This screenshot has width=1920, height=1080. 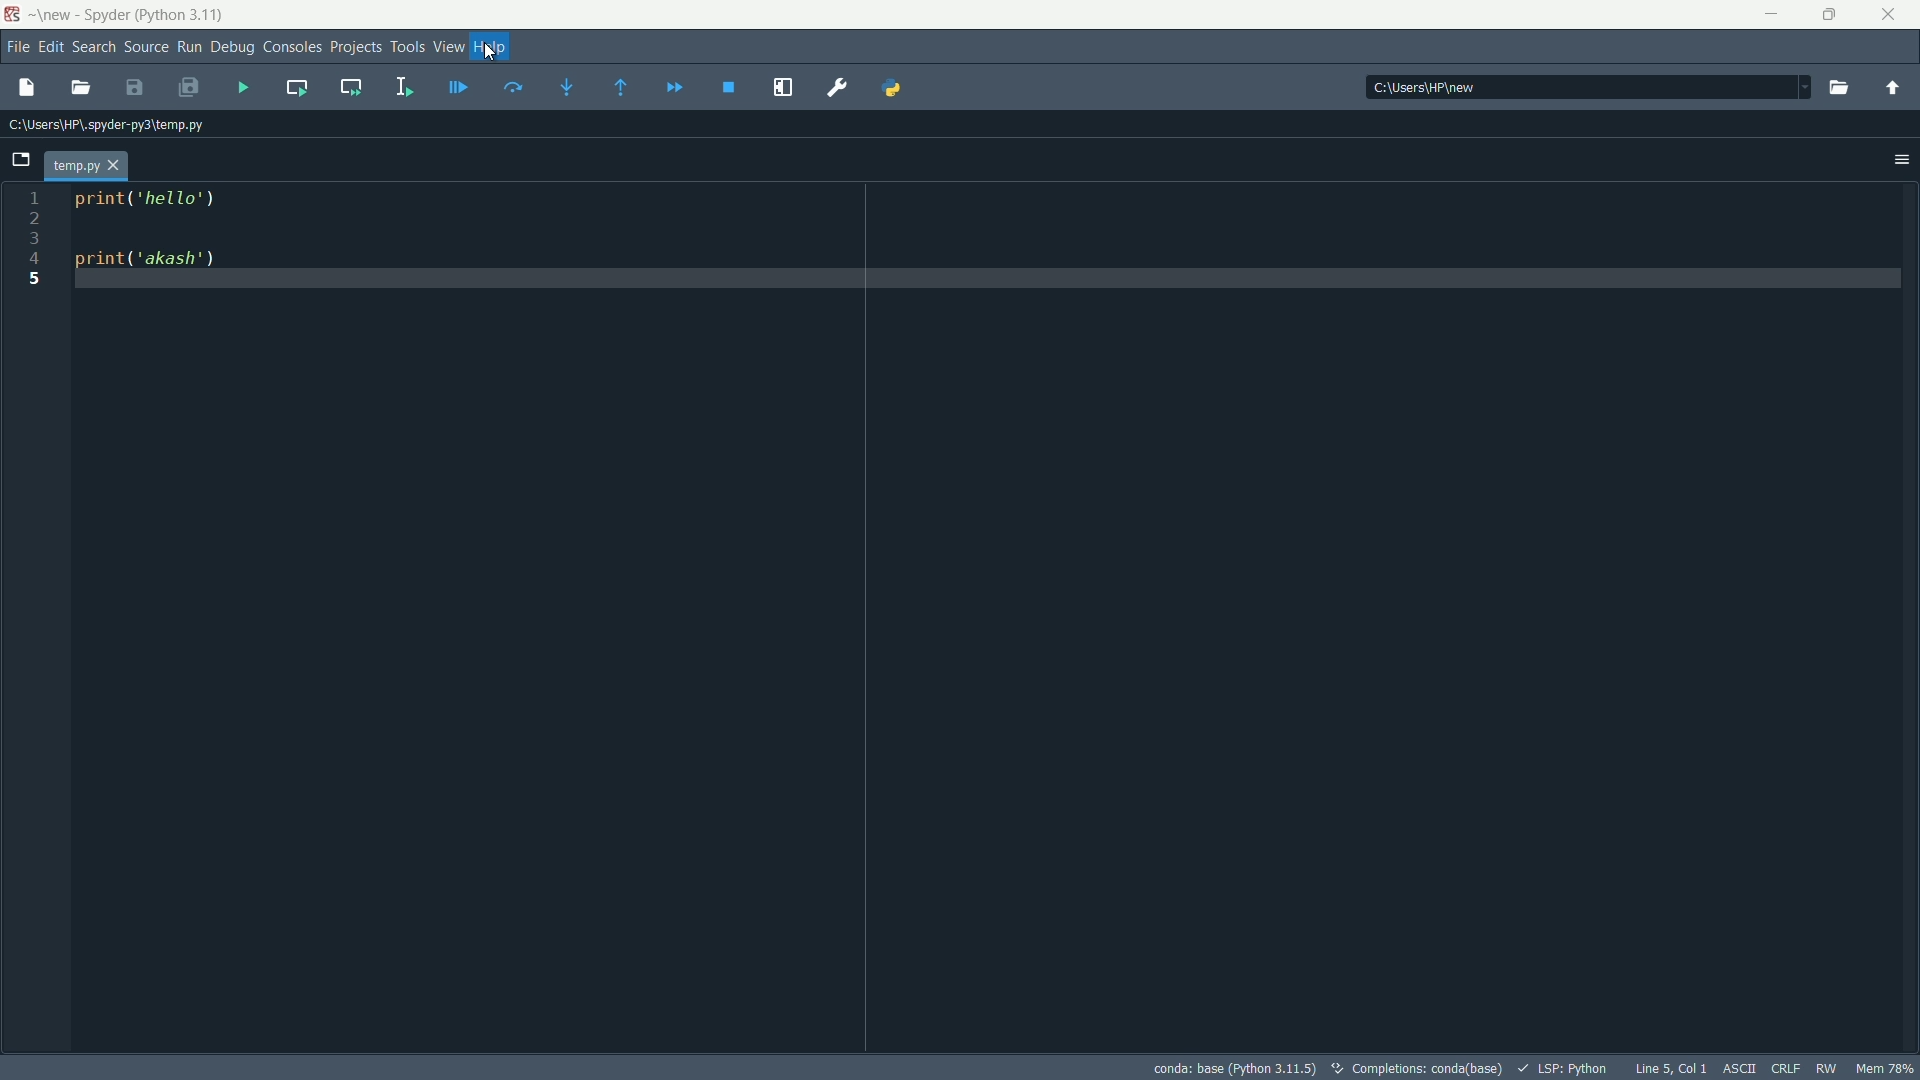 I want to click on run file, so click(x=236, y=87).